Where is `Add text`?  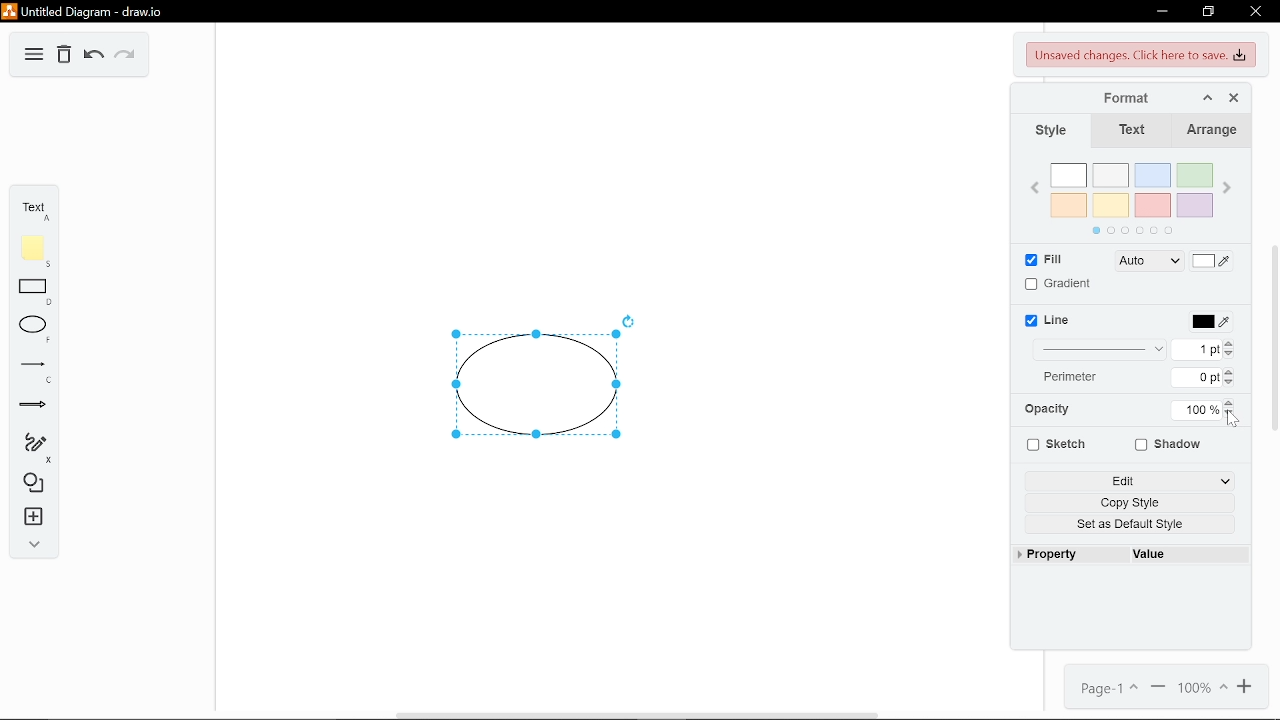 Add text is located at coordinates (34, 207).